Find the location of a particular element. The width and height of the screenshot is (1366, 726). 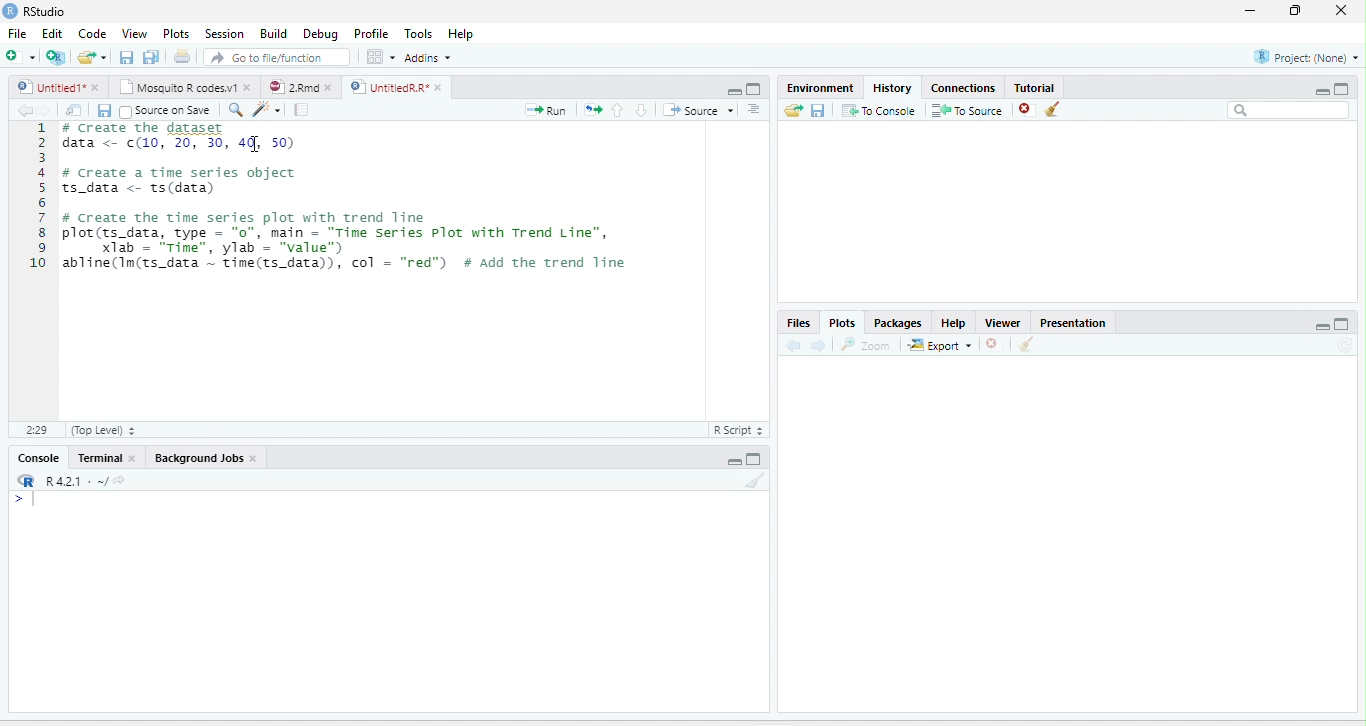

close is located at coordinates (95, 87).